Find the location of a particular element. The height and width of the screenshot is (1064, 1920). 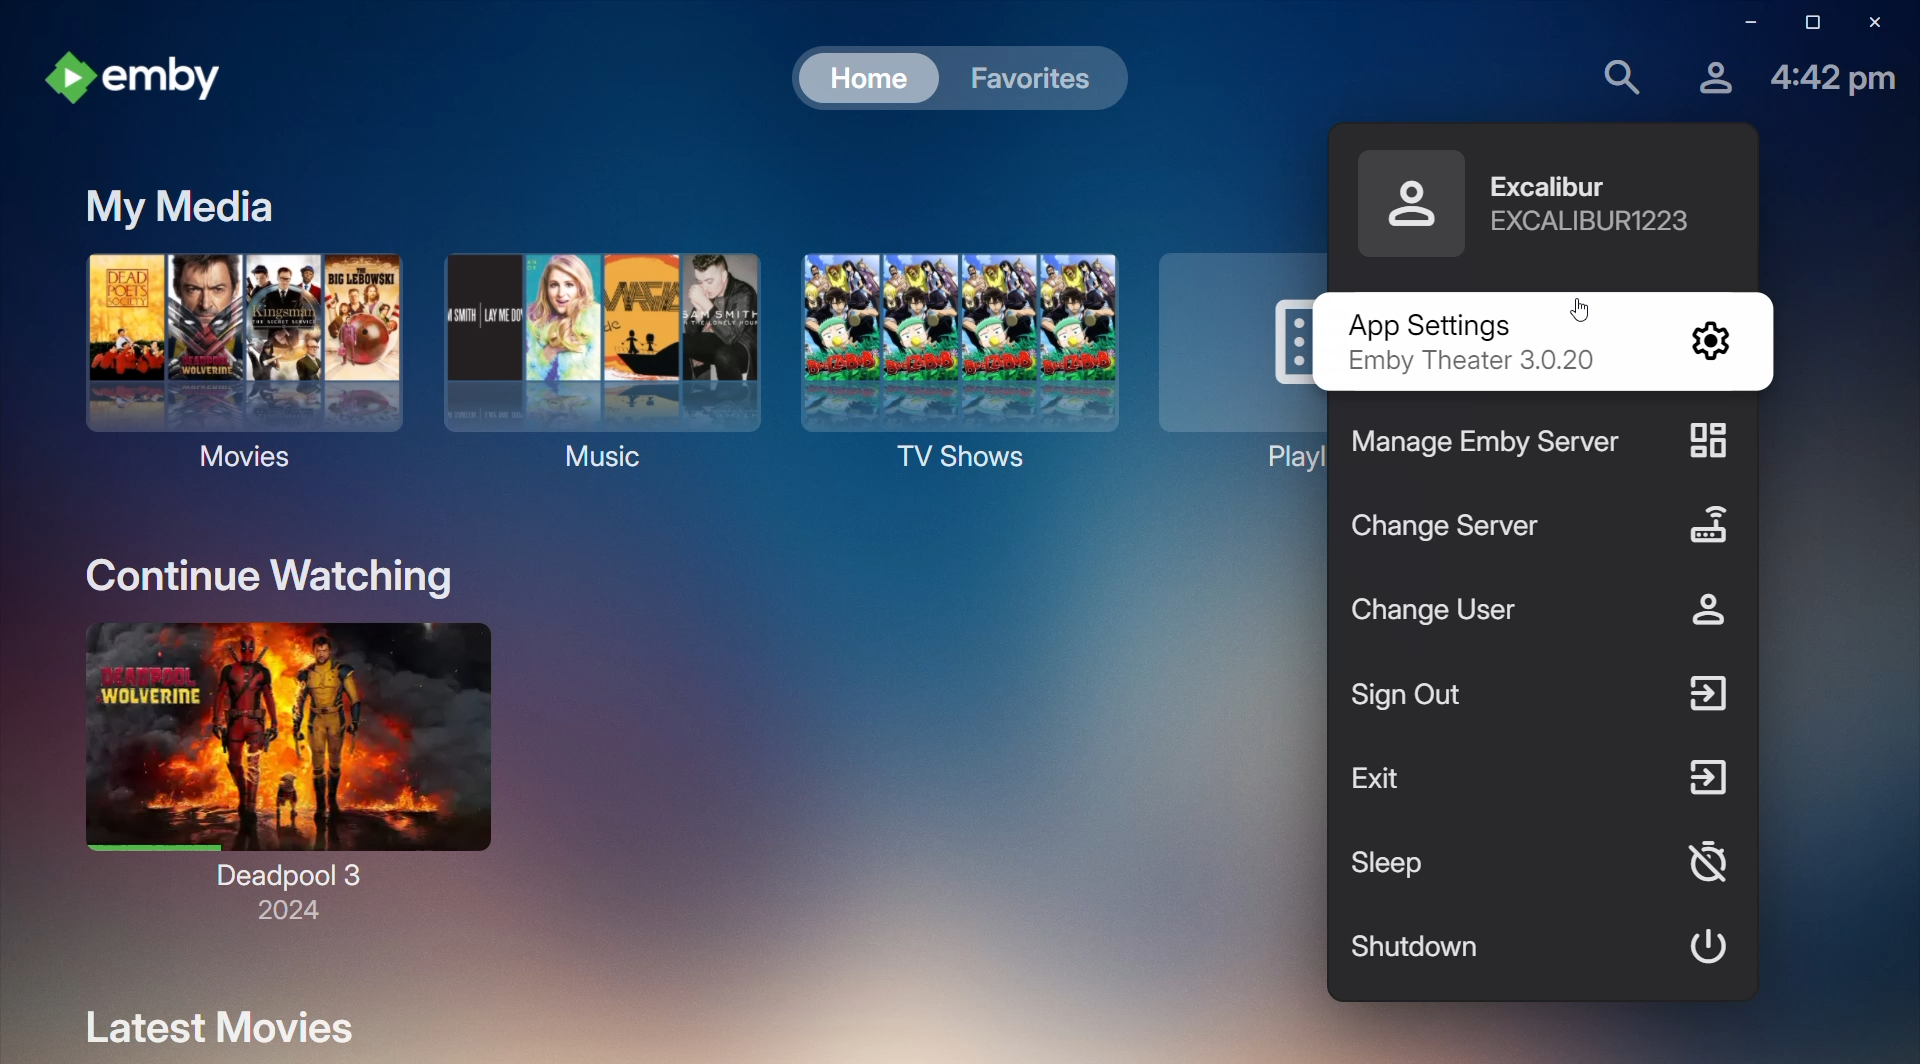

Latest Movies is located at coordinates (215, 1025).